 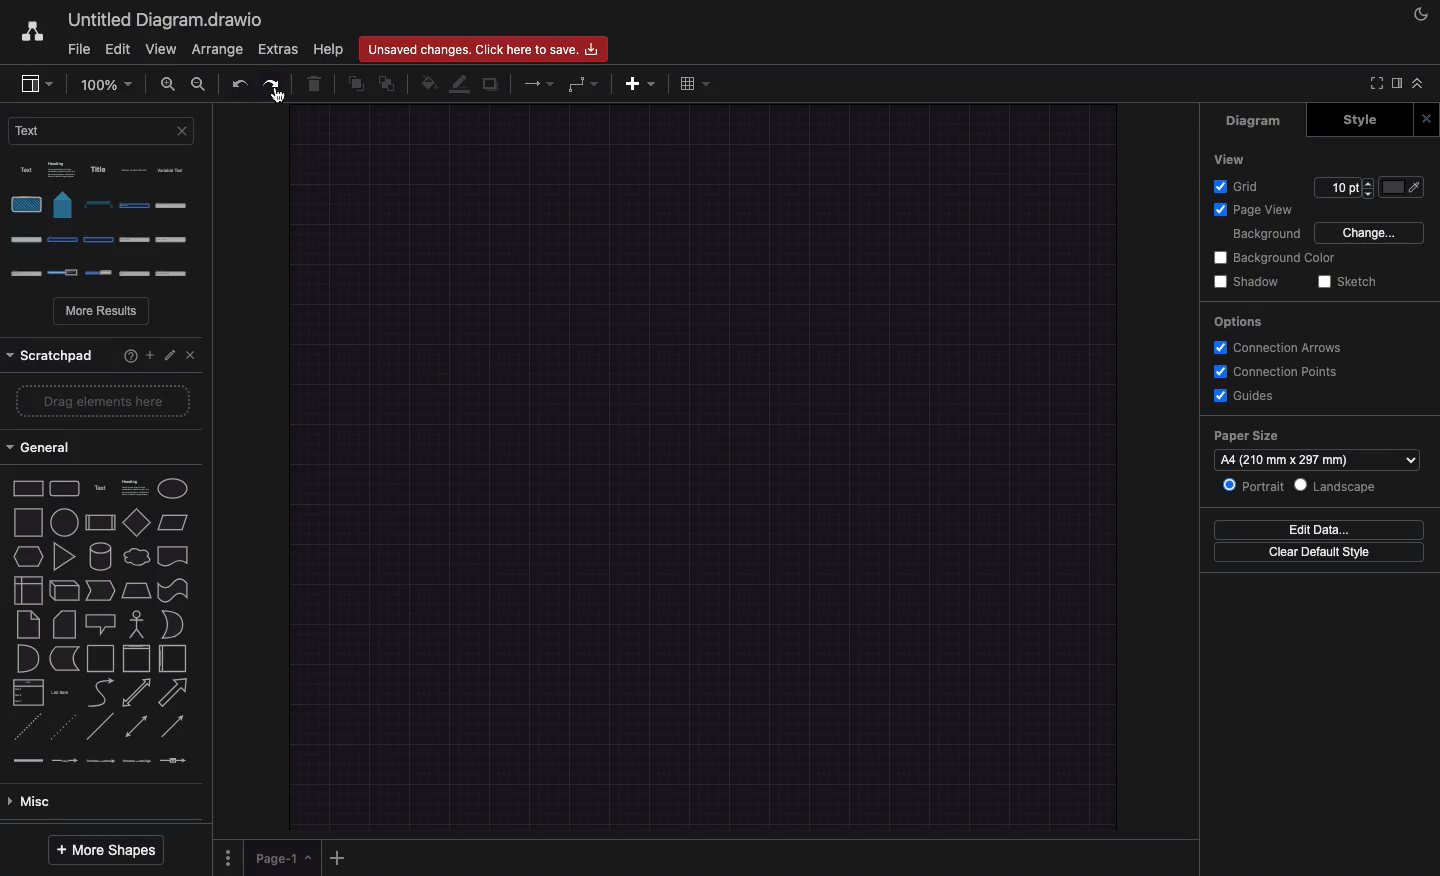 What do you see at coordinates (1241, 185) in the screenshot?
I see `Grid` at bounding box center [1241, 185].